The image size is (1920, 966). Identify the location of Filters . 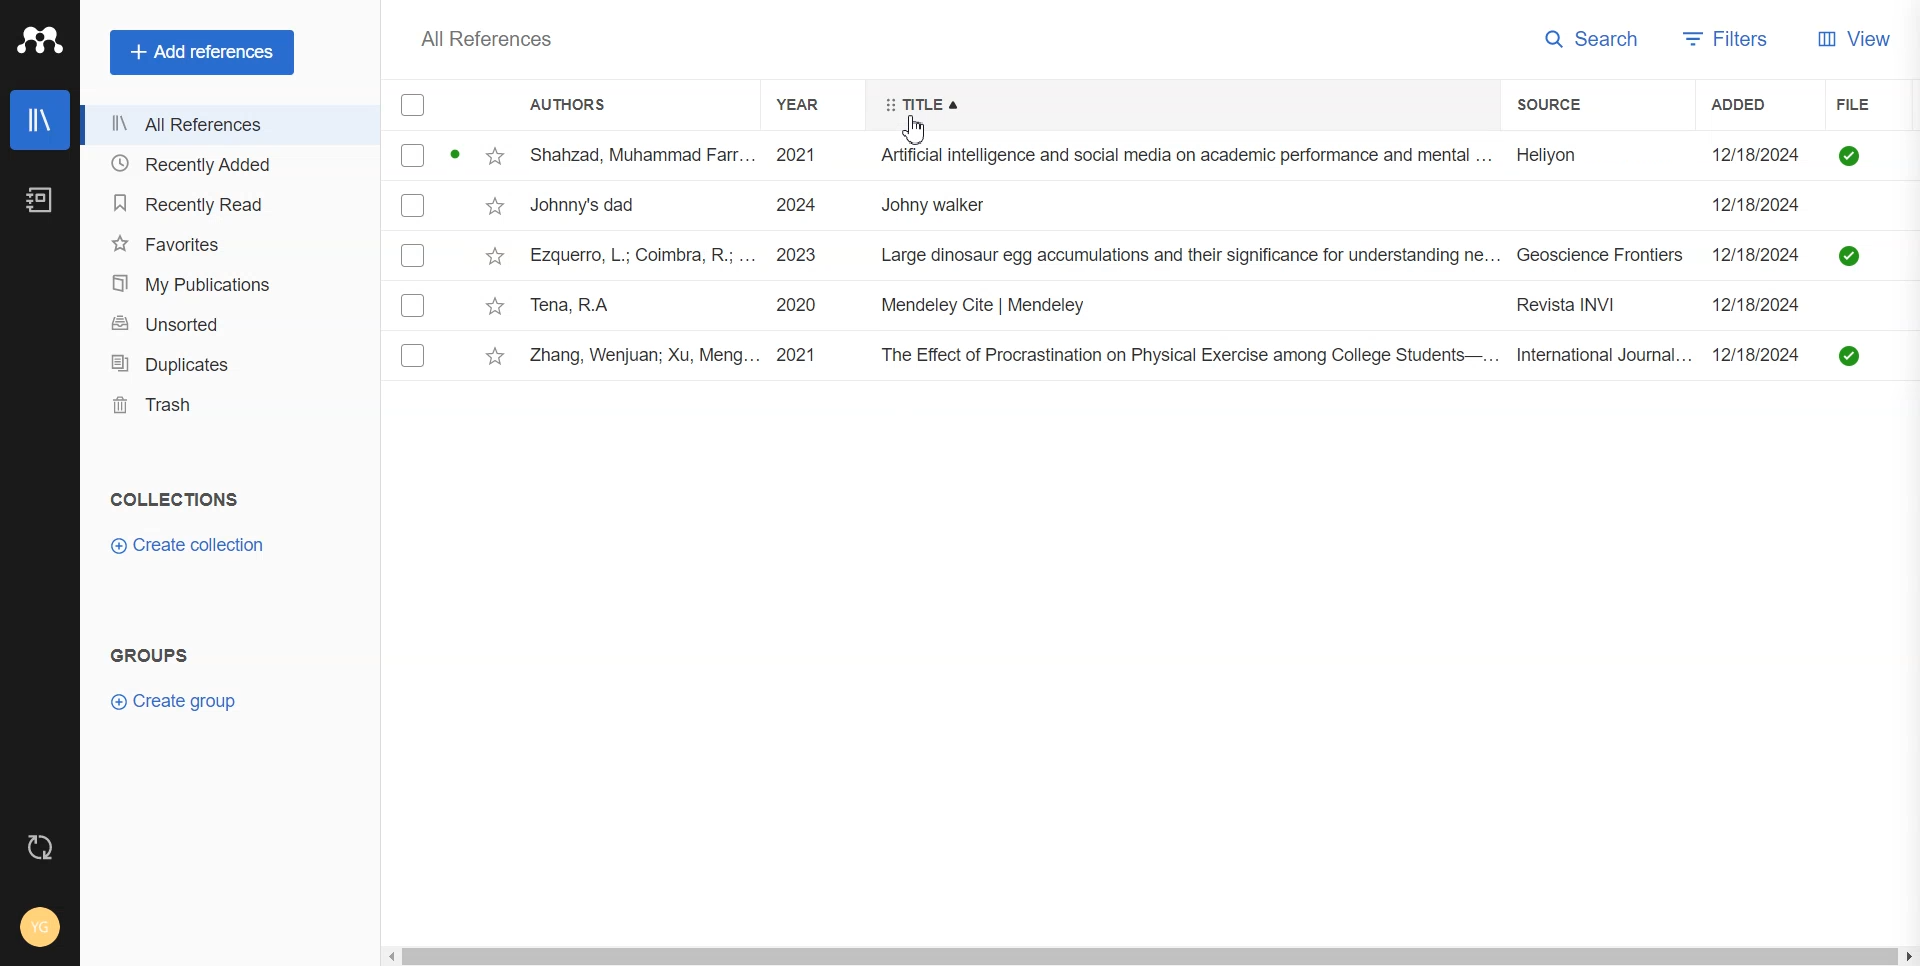
(1733, 37).